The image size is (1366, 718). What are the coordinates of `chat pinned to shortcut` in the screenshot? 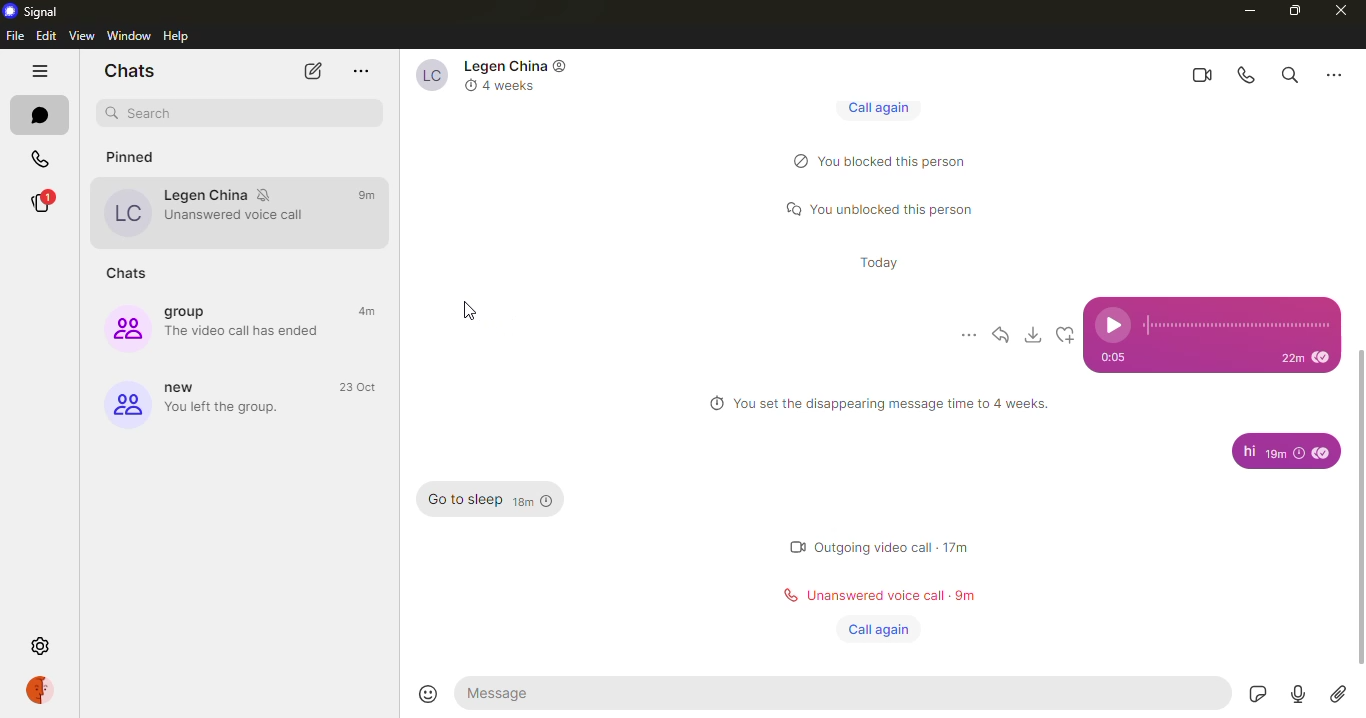 It's located at (223, 211).